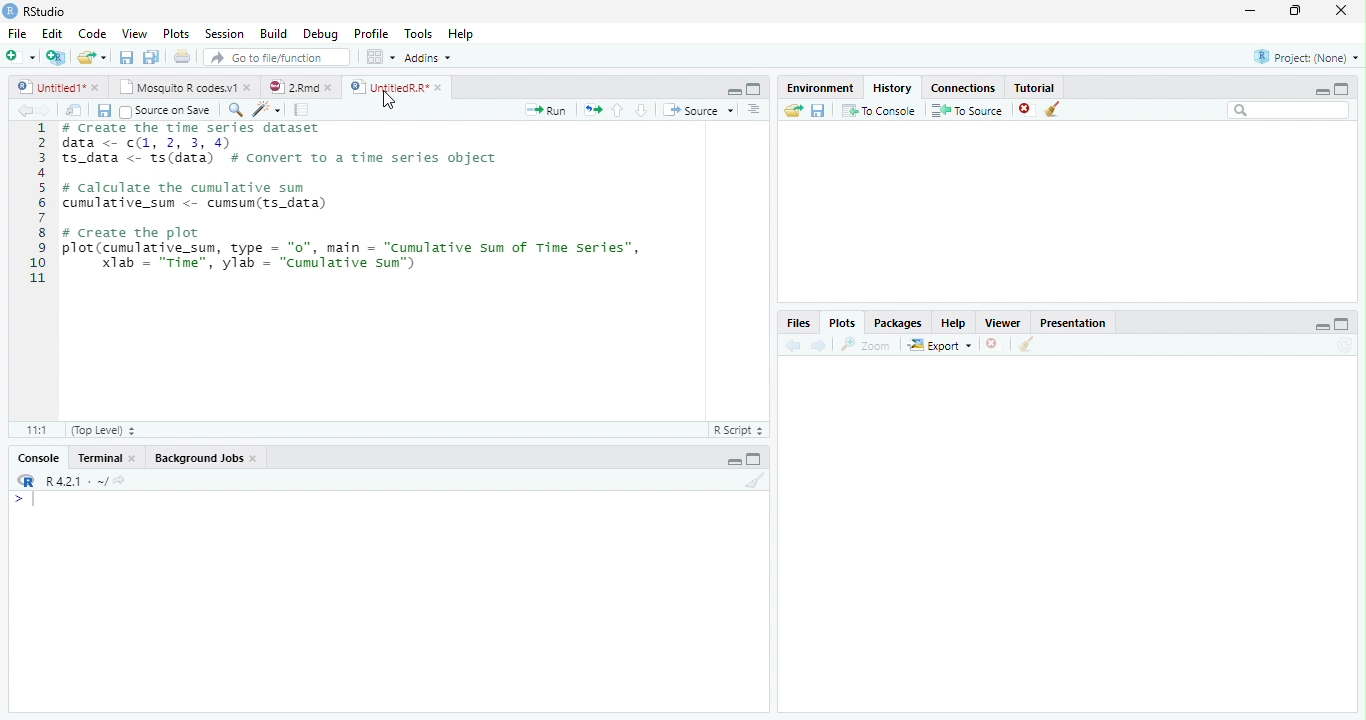 The image size is (1366, 720). What do you see at coordinates (106, 458) in the screenshot?
I see `Terminal` at bounding box center [106, 458].